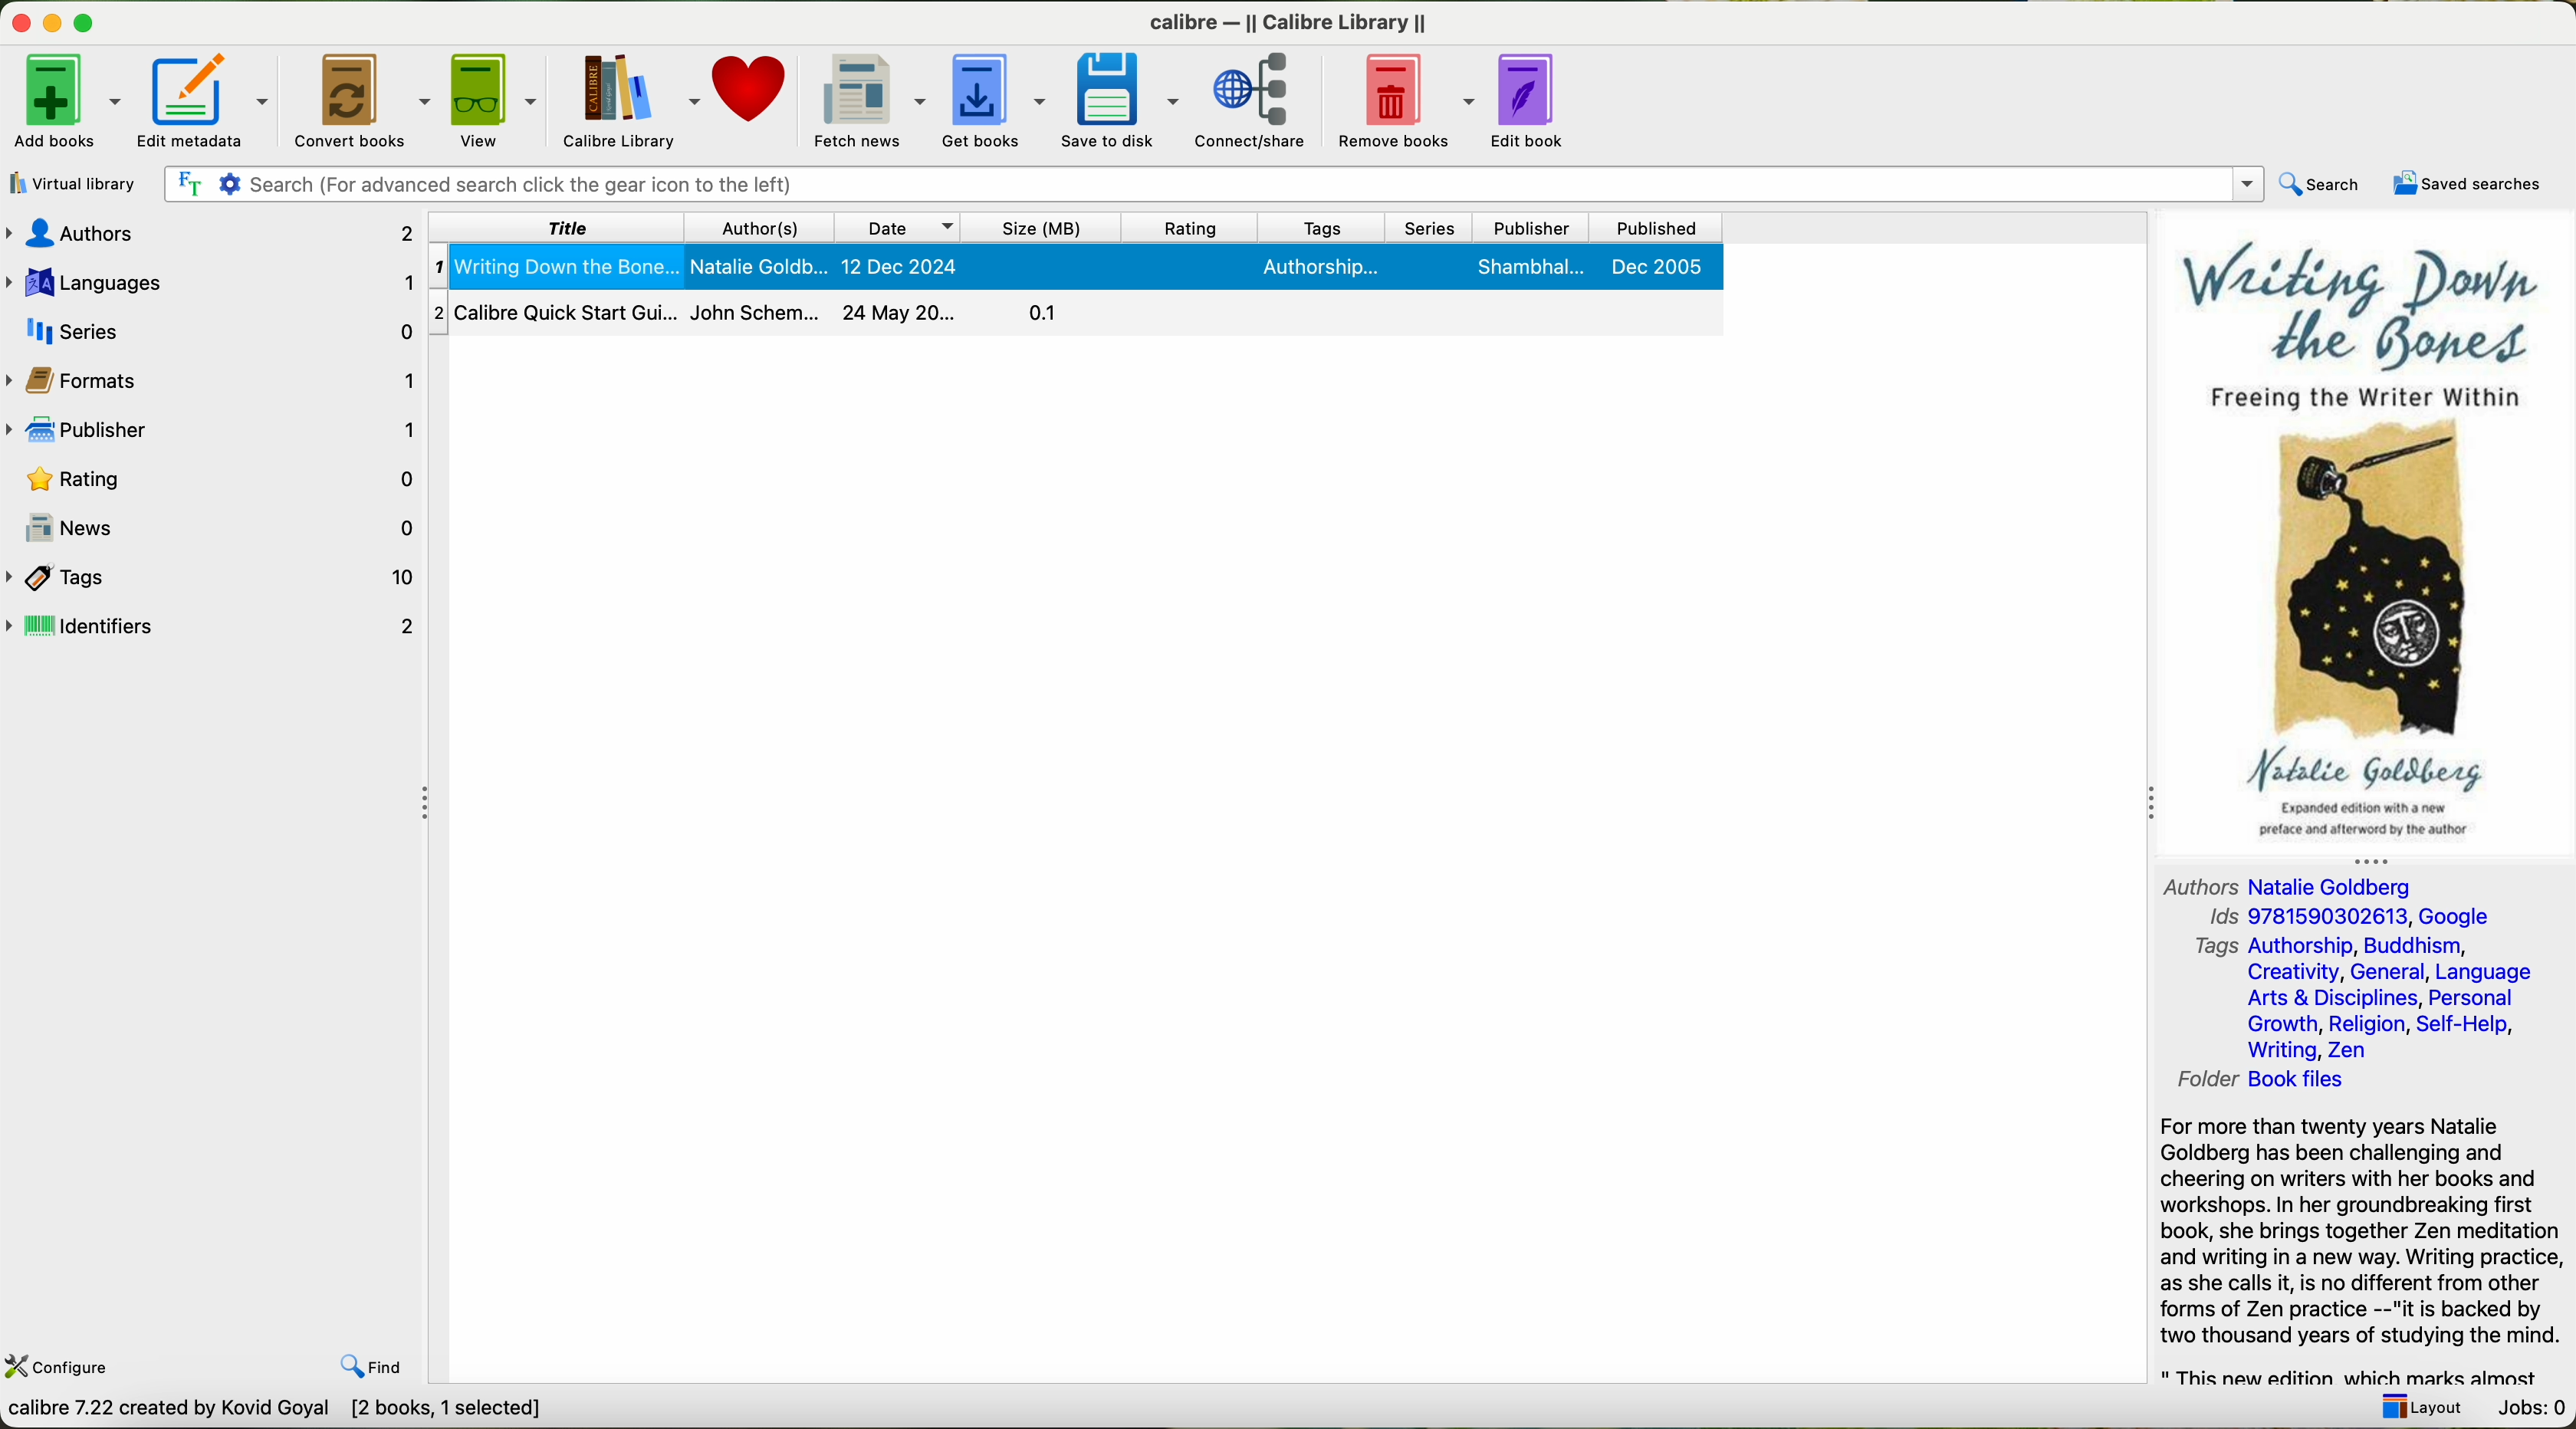  Describe the element at coordinates (2367, 534) in the screenshot. I see `cover book preview` at that location.